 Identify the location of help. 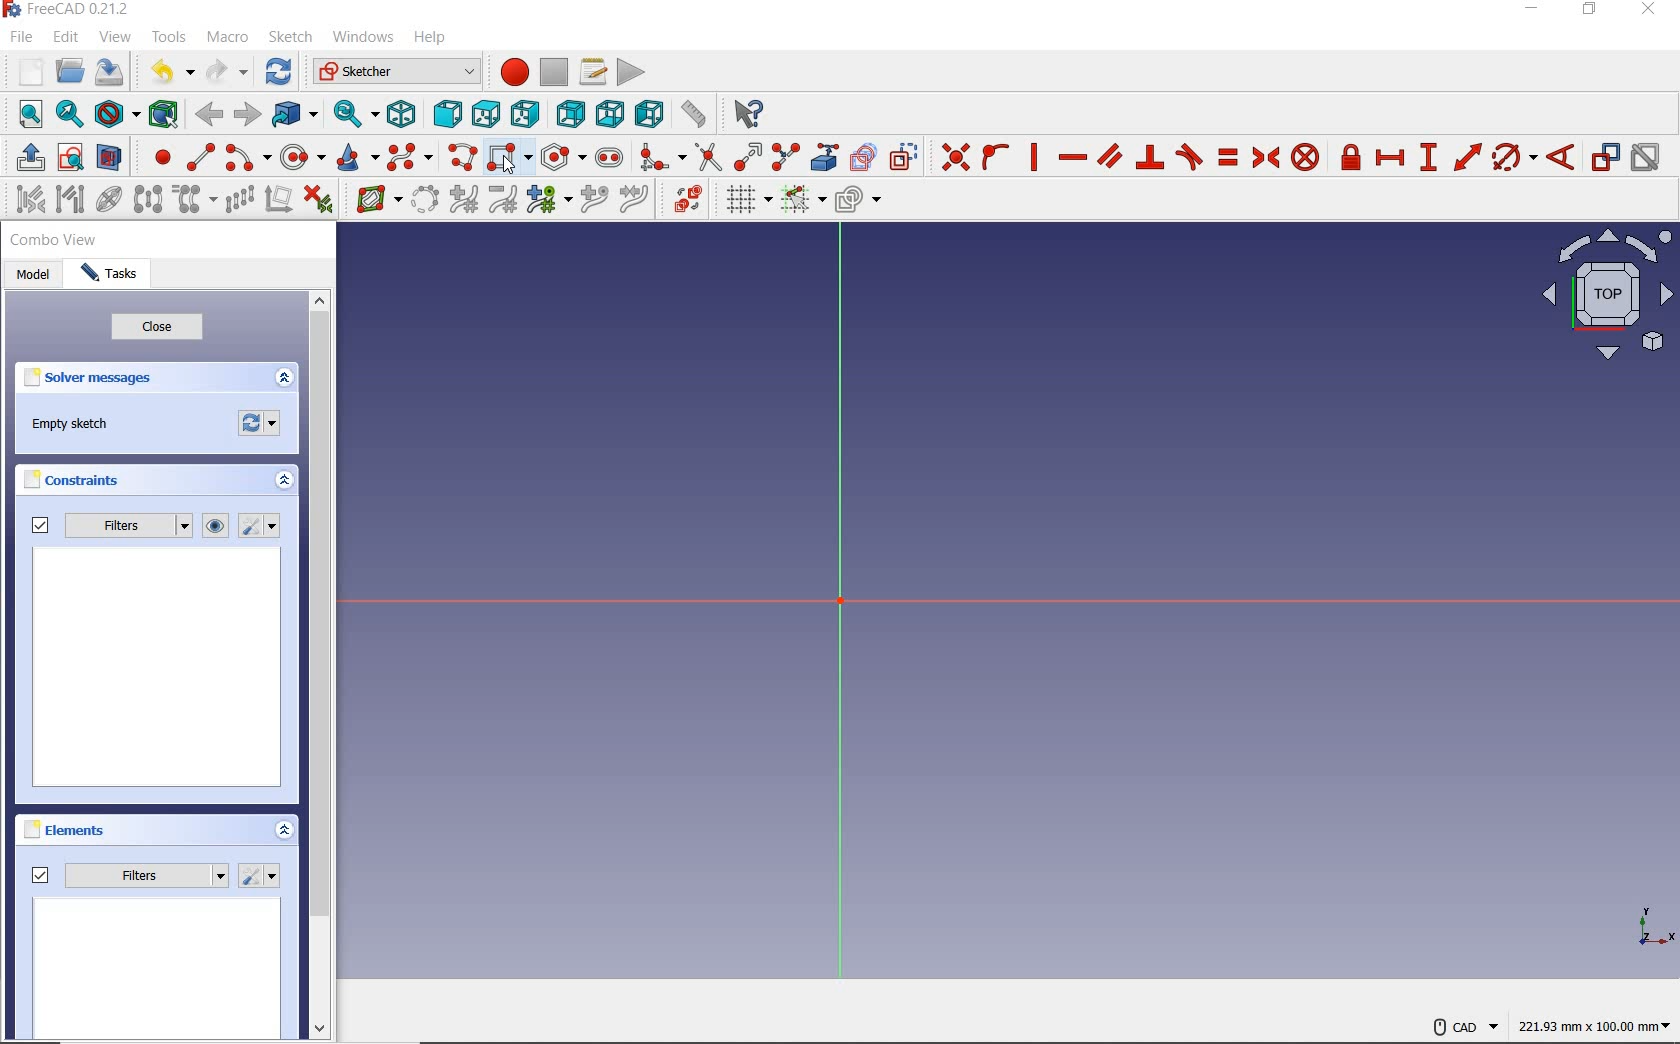
(431, 37).